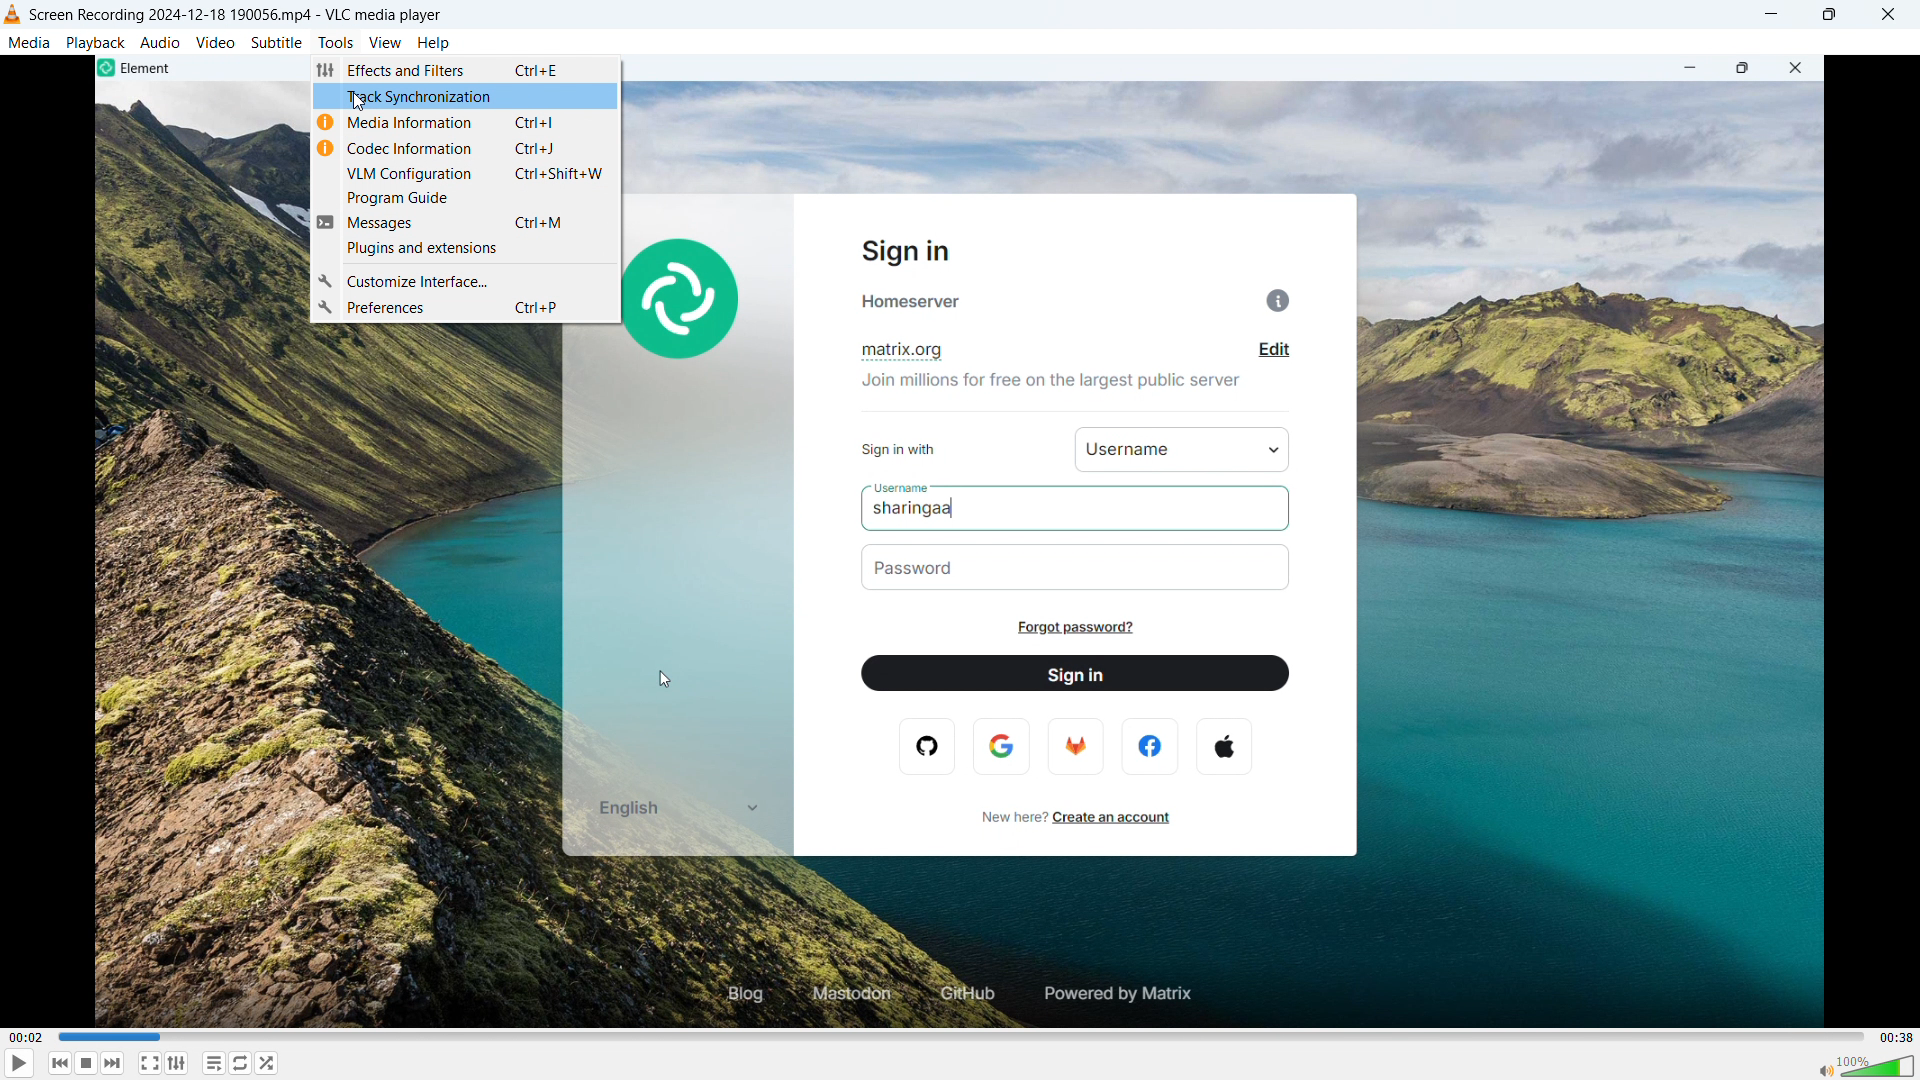 This screenshot has width=1920, height=1080. What do you see at coordinates (465, 97) in the screenshot?
I see `track synchronization` at bounding box center [465, 97].